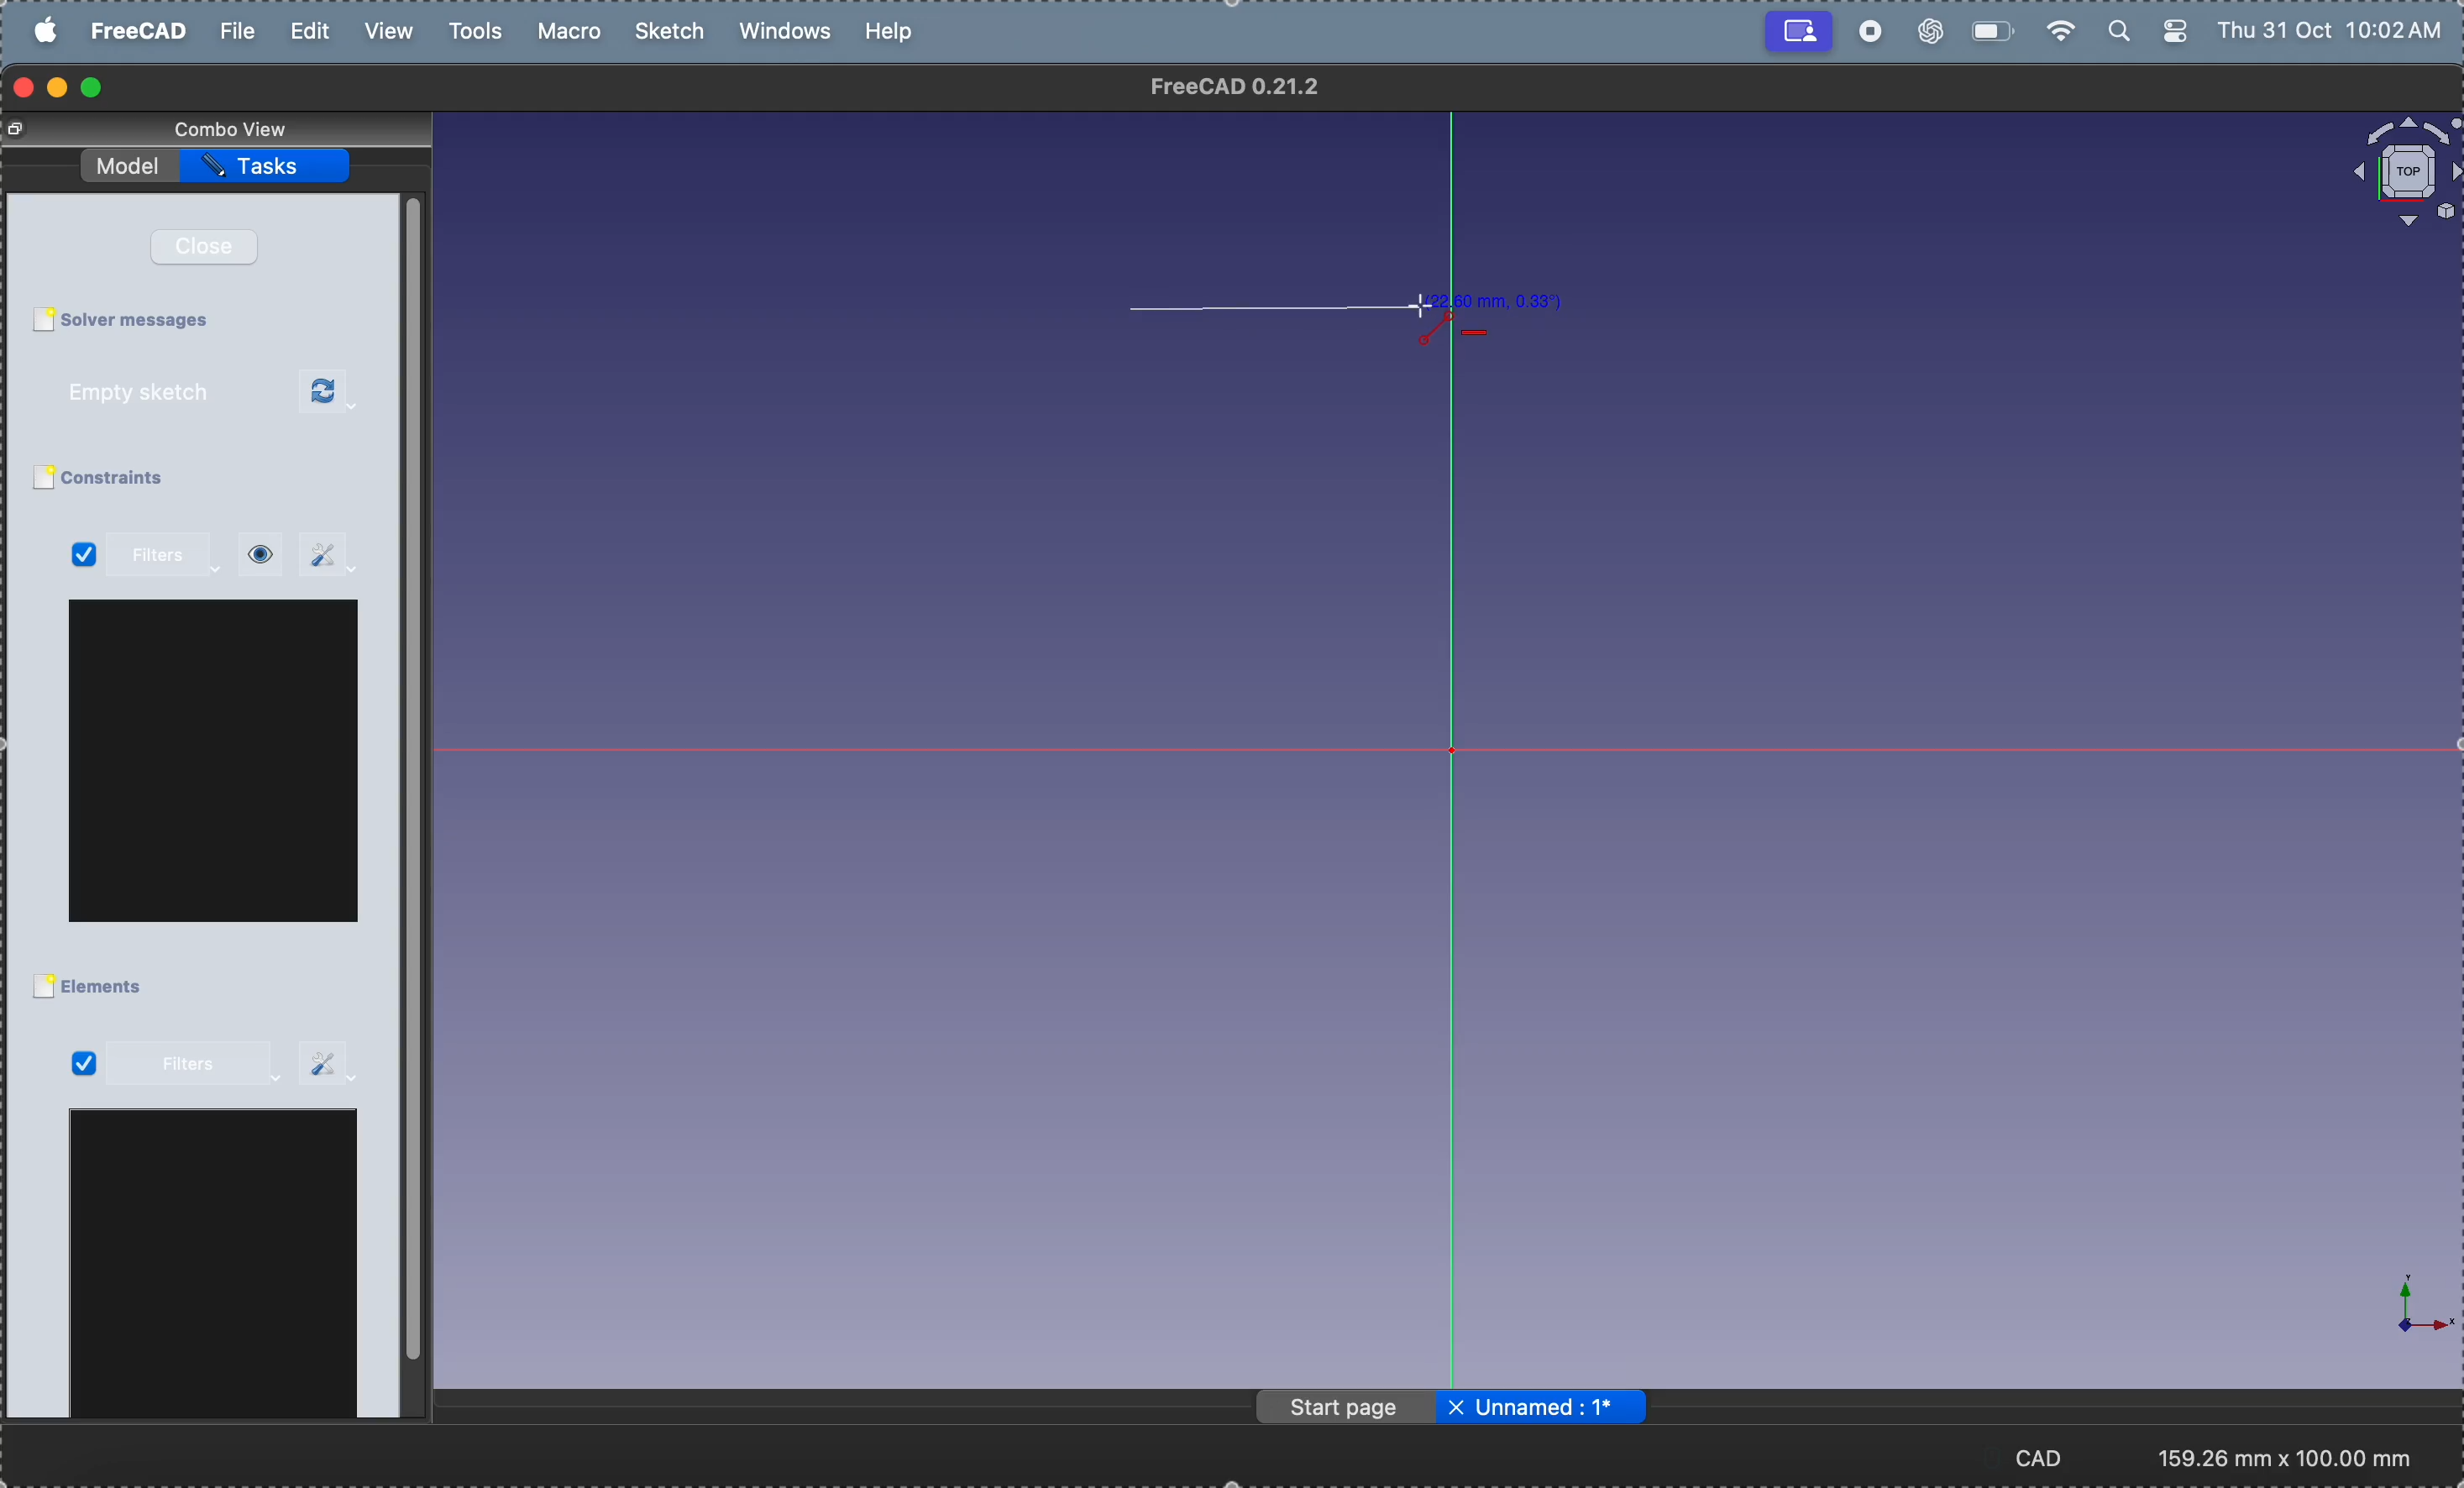  Describe the element at coordinates (145, 320) in the screenshot. I see `solver messages` at that location.